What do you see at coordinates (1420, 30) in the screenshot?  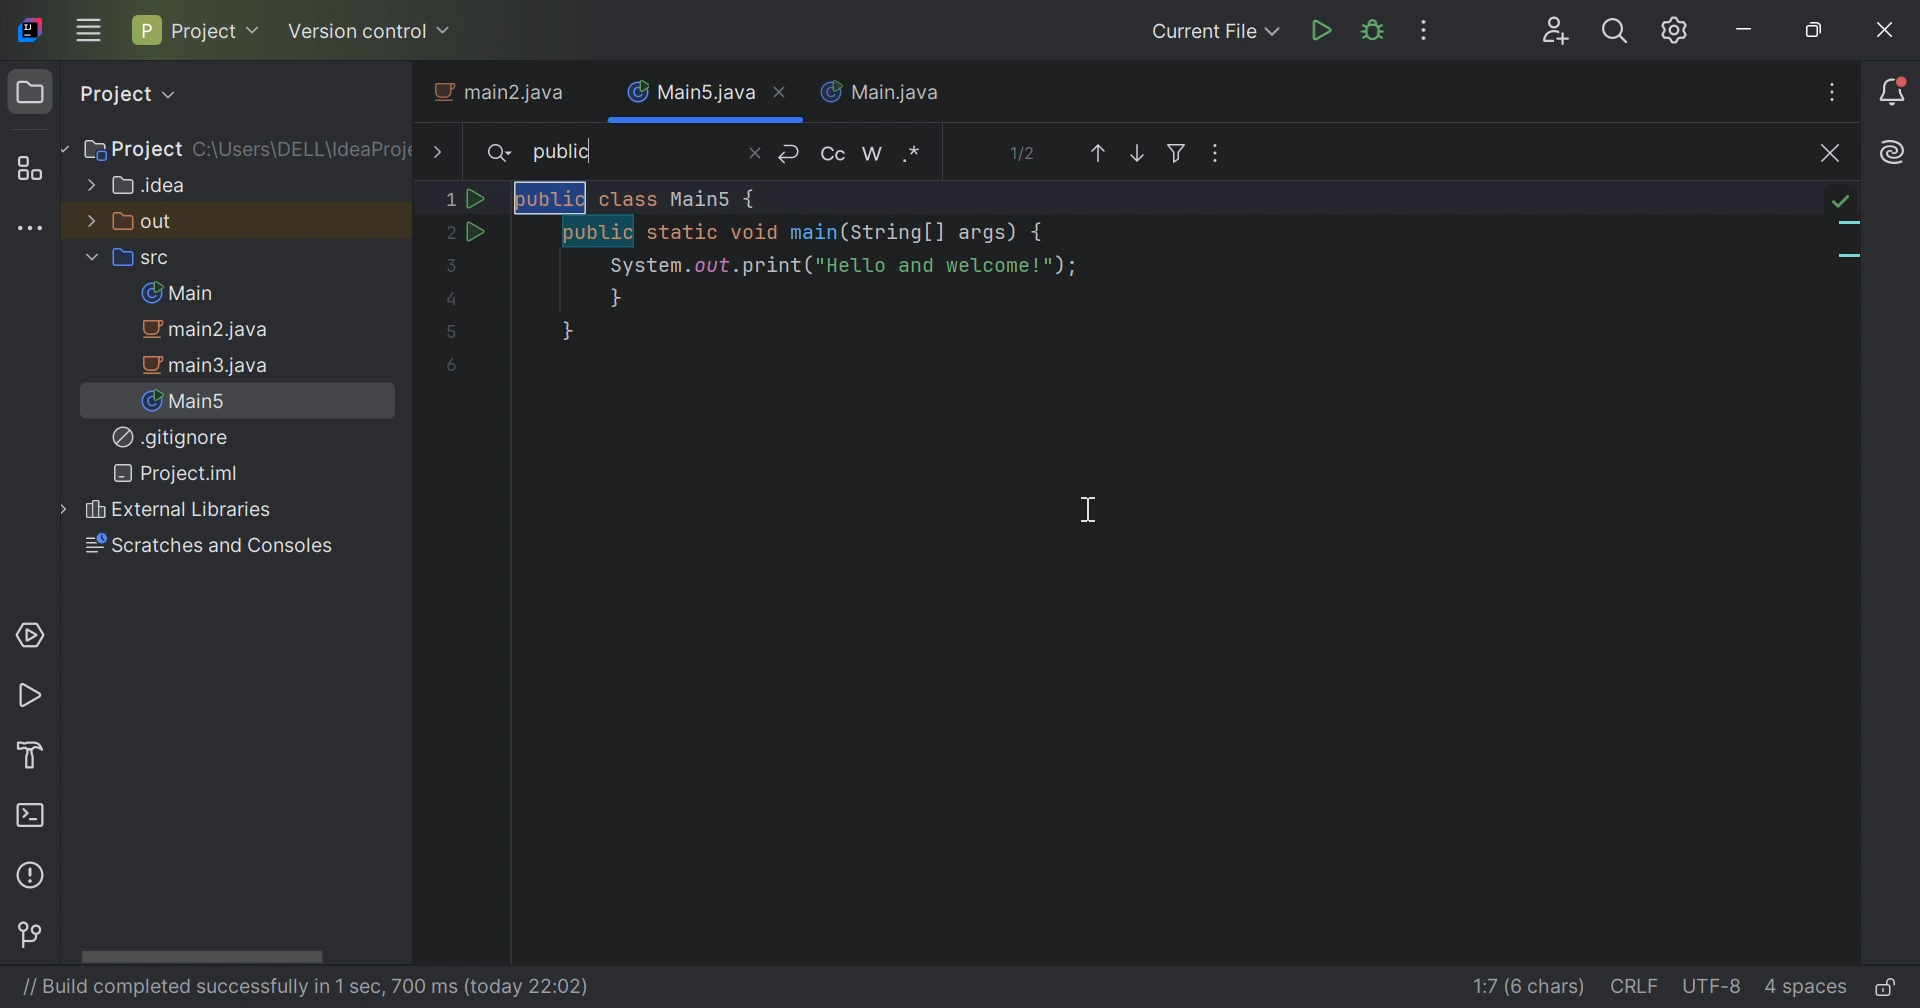 I see `More Actions` at bounding box center [1420, 30].